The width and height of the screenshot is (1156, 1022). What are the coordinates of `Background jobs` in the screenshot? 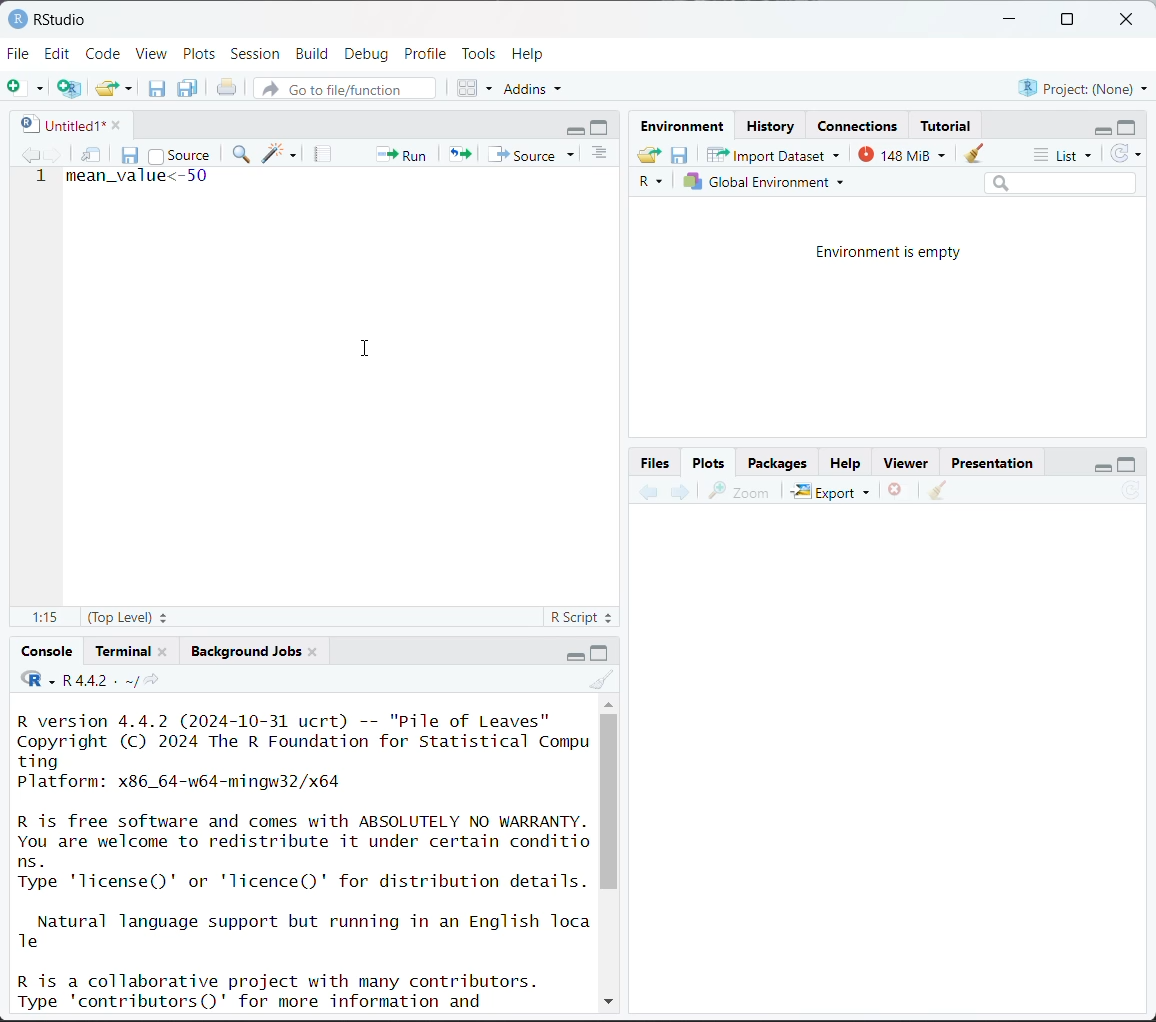 It's located at (246, 651).